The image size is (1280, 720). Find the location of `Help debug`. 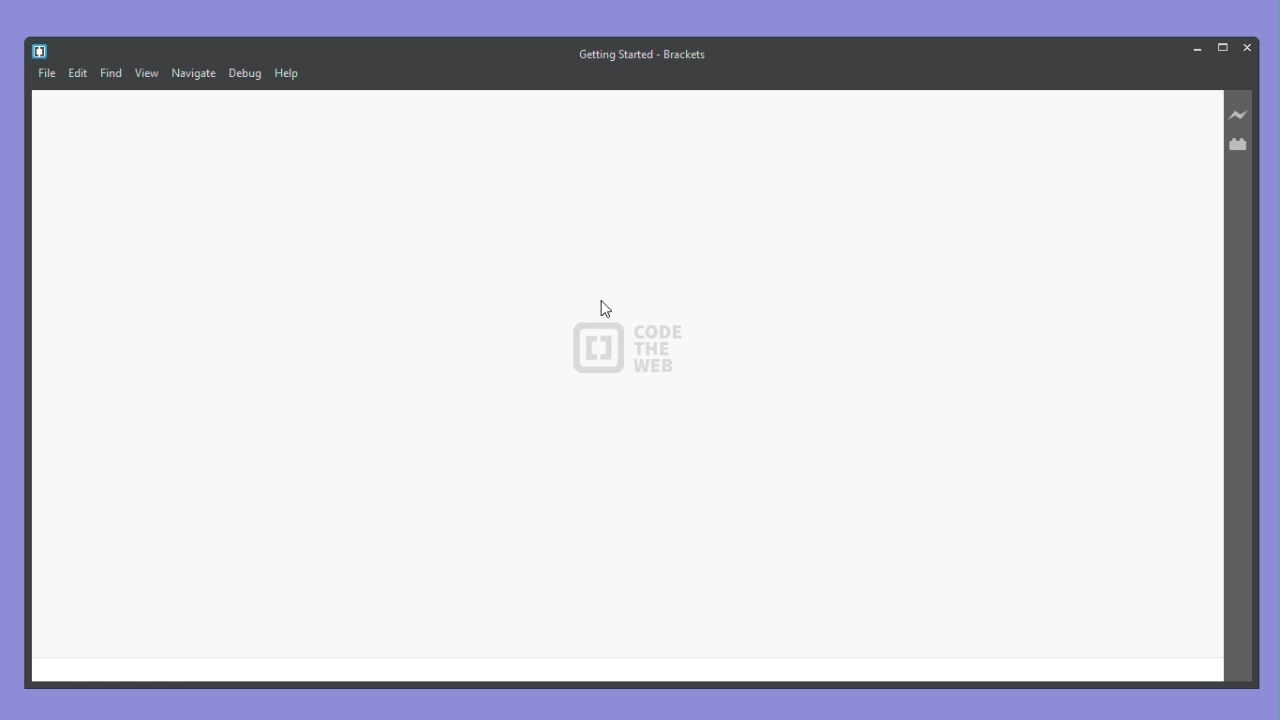

Help debug is located at coordinates (289, 75).